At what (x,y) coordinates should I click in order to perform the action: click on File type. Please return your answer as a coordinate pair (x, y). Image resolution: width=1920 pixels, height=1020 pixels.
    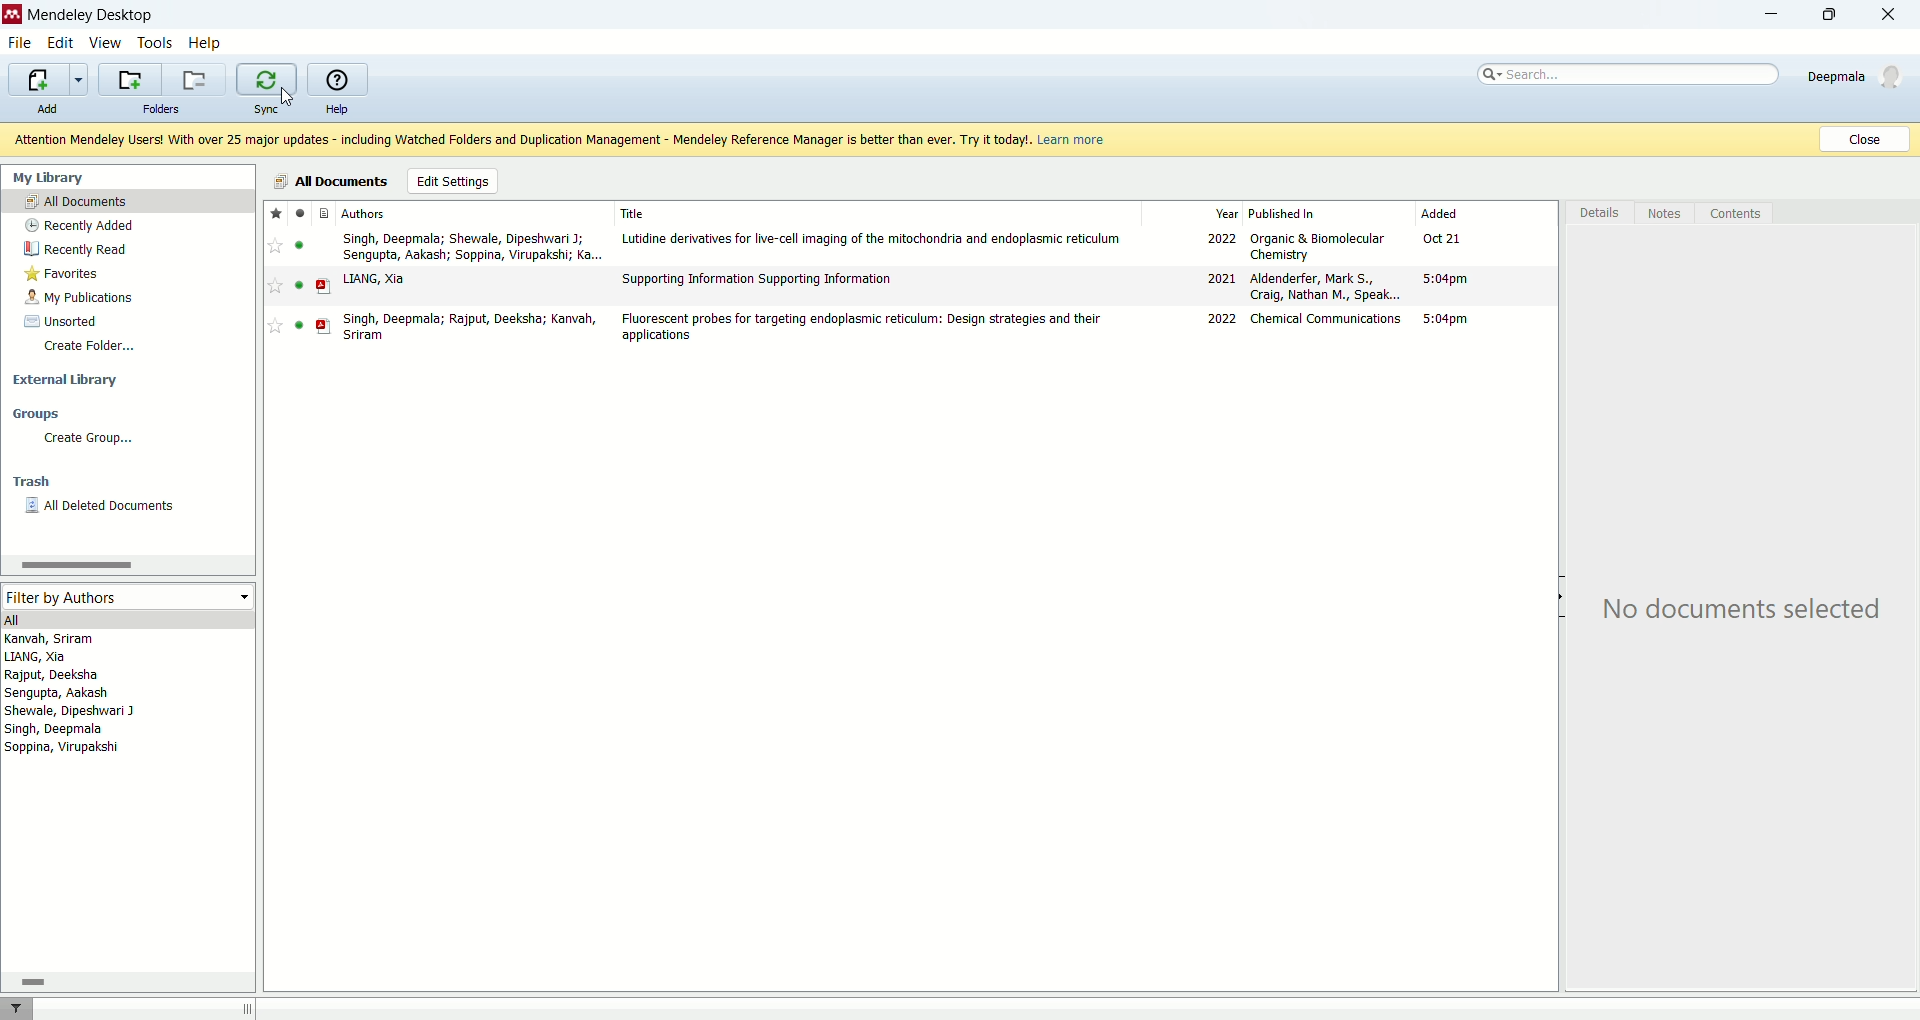
    Looking at the image, I should click on (325, 214).